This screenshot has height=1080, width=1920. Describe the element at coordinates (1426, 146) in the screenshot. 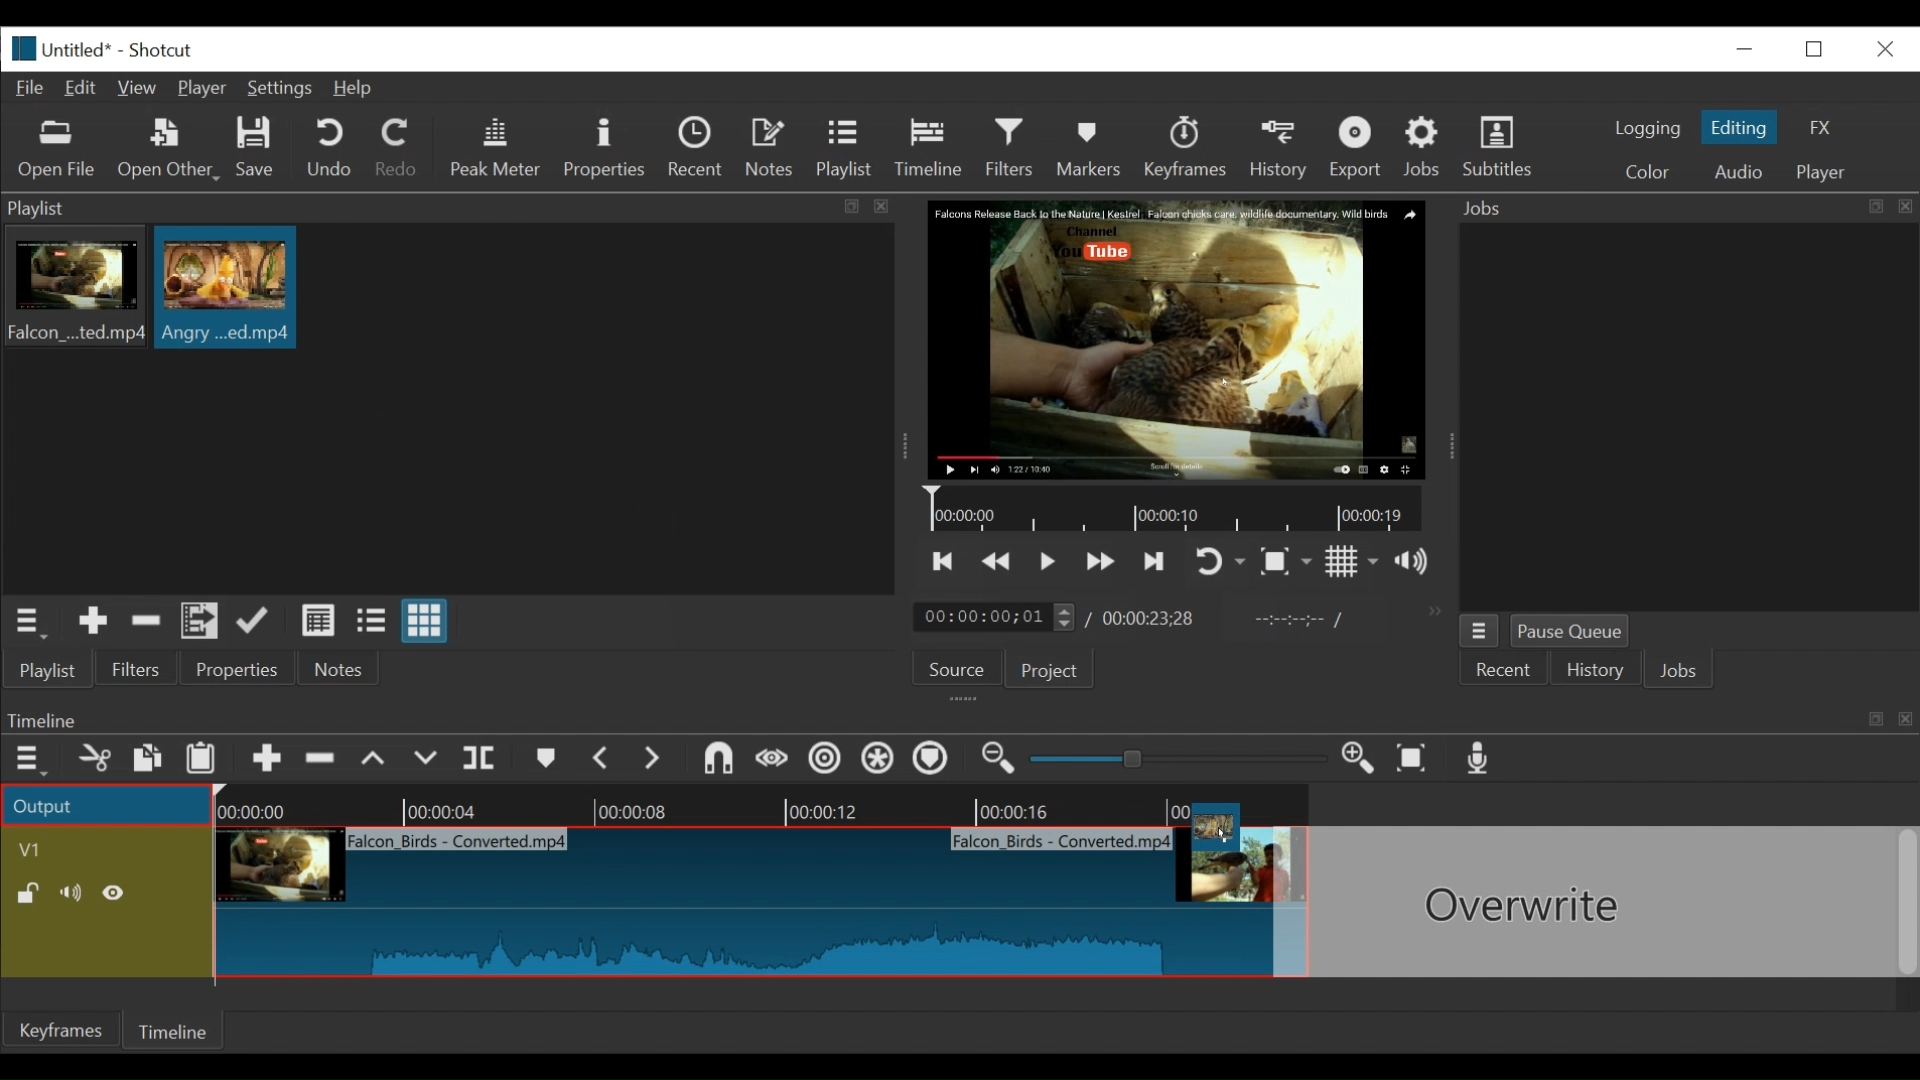

I see `Jobs` at that location.